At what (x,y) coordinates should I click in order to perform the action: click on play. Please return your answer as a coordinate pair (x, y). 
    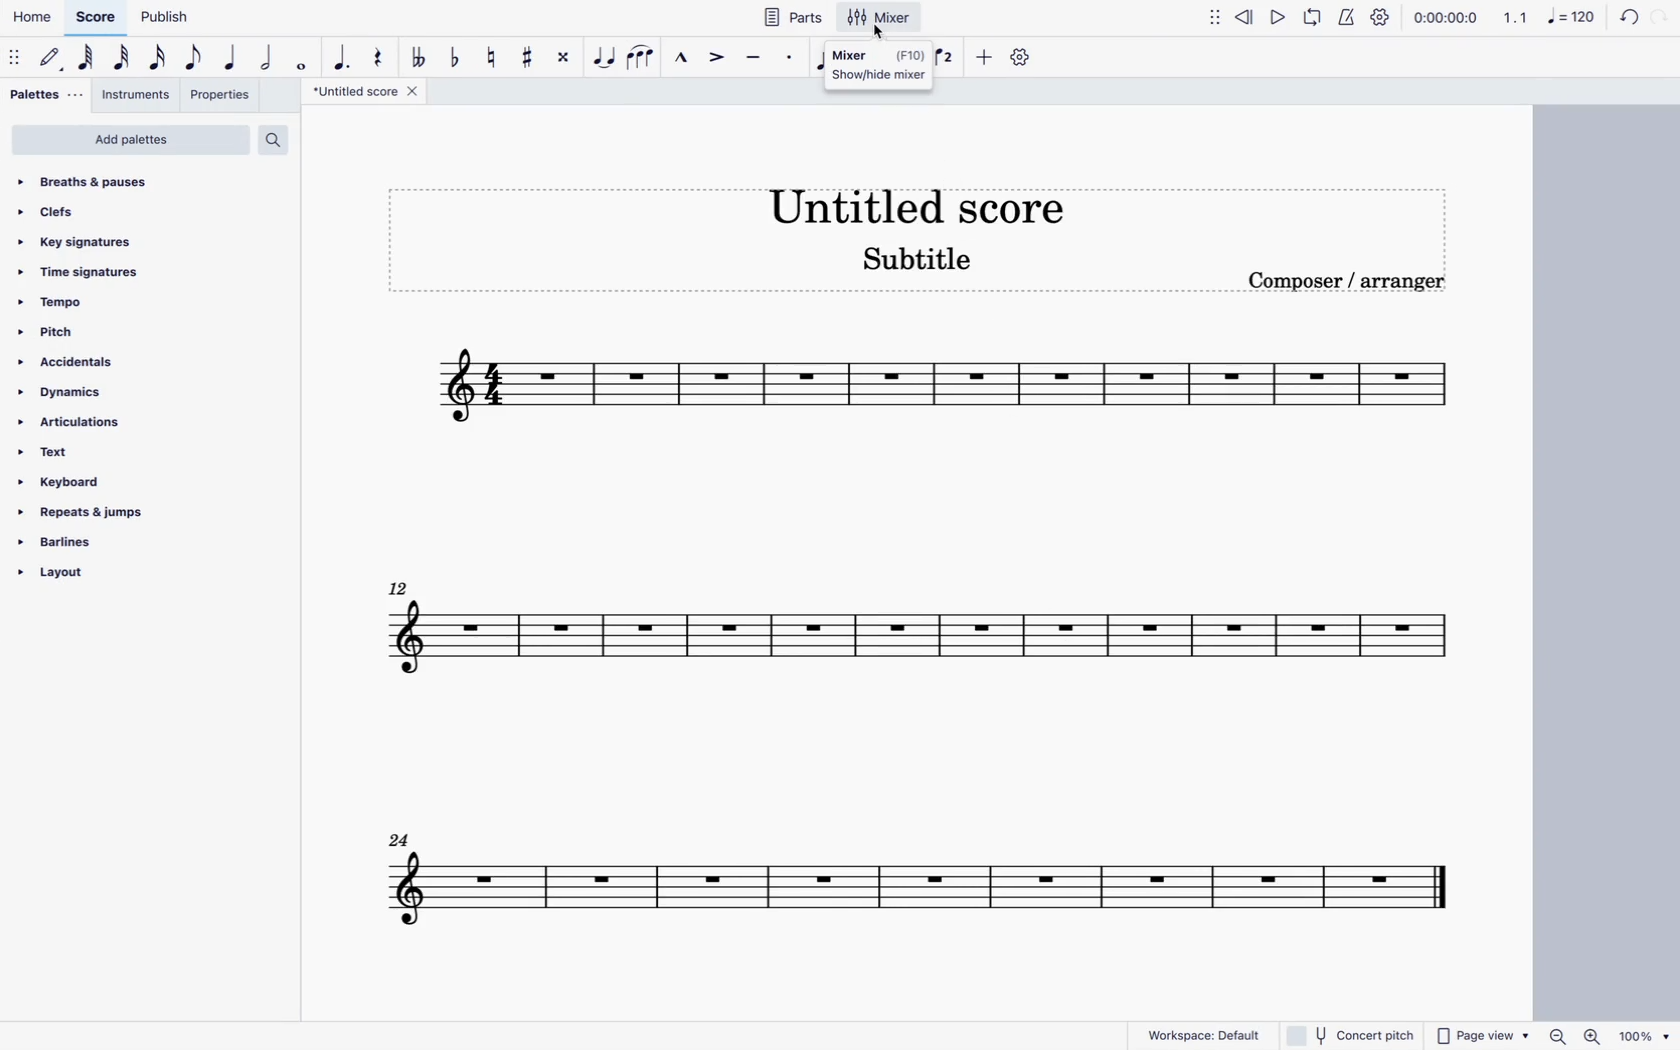
    Looking at the image, I should click on (1280, 16).